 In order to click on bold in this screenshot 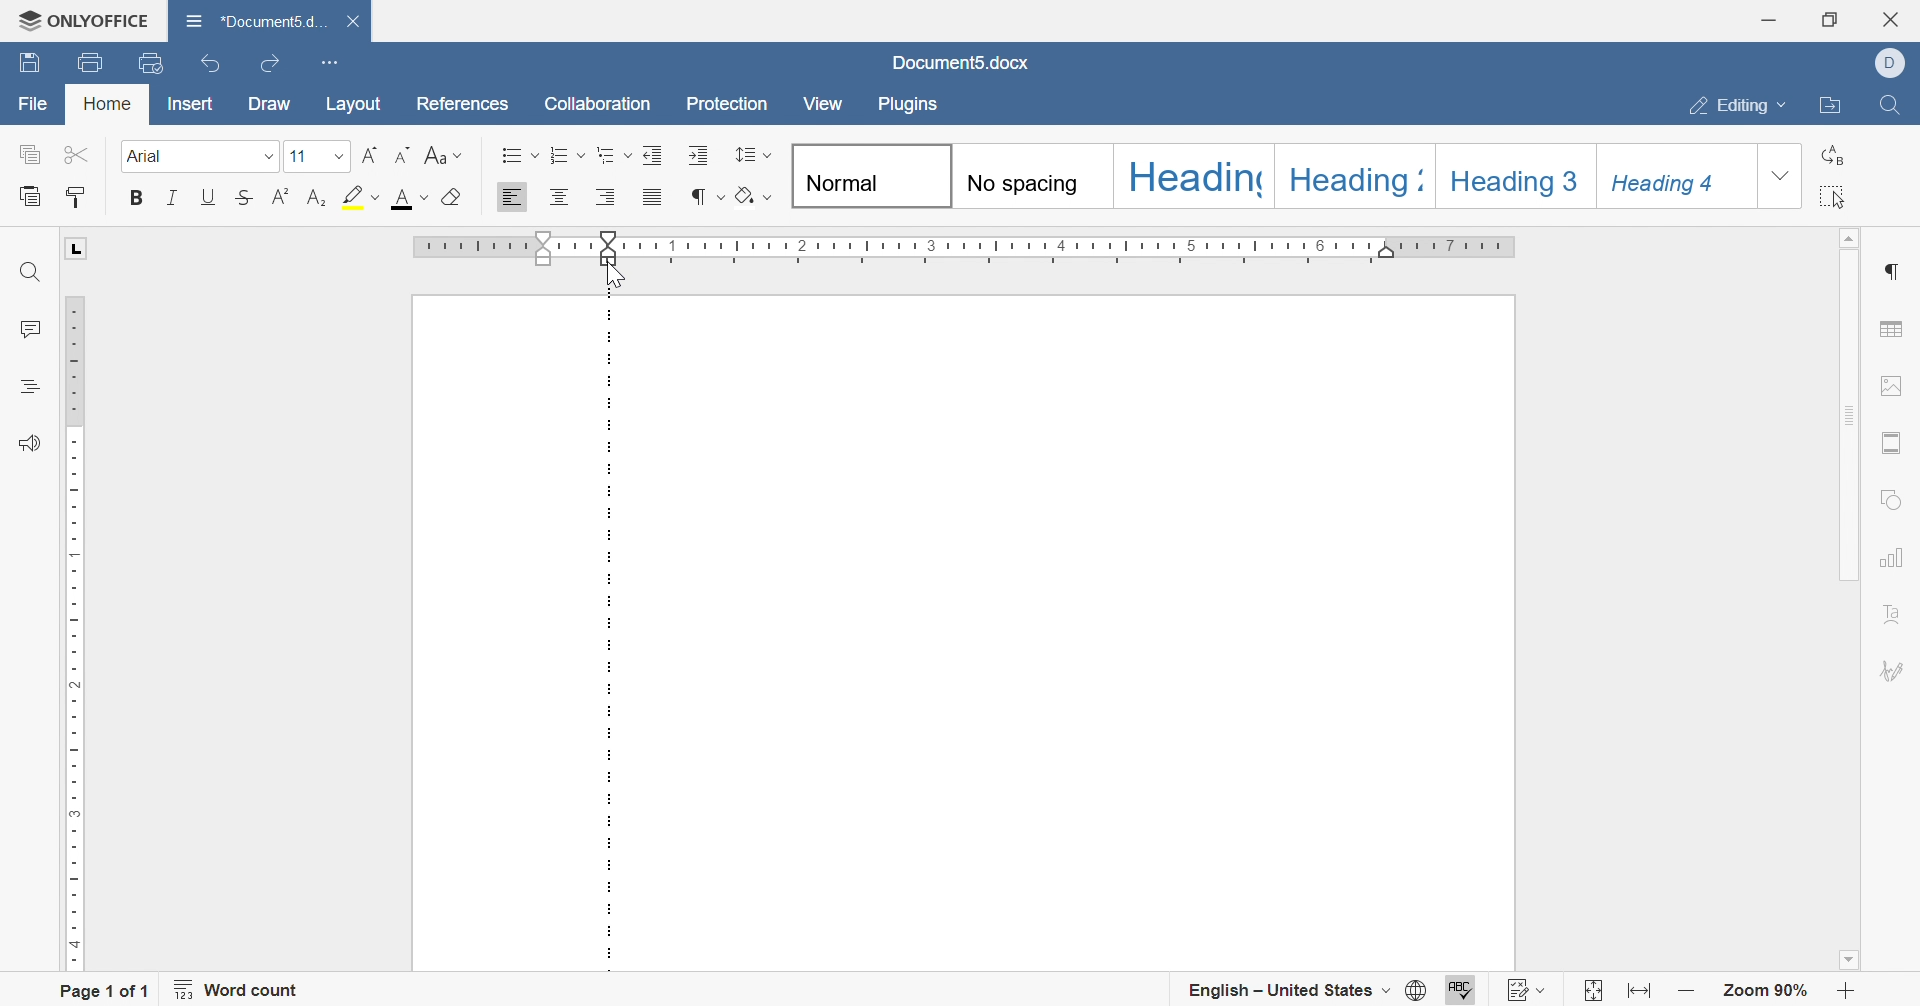, I will do `click(133, 196)`.